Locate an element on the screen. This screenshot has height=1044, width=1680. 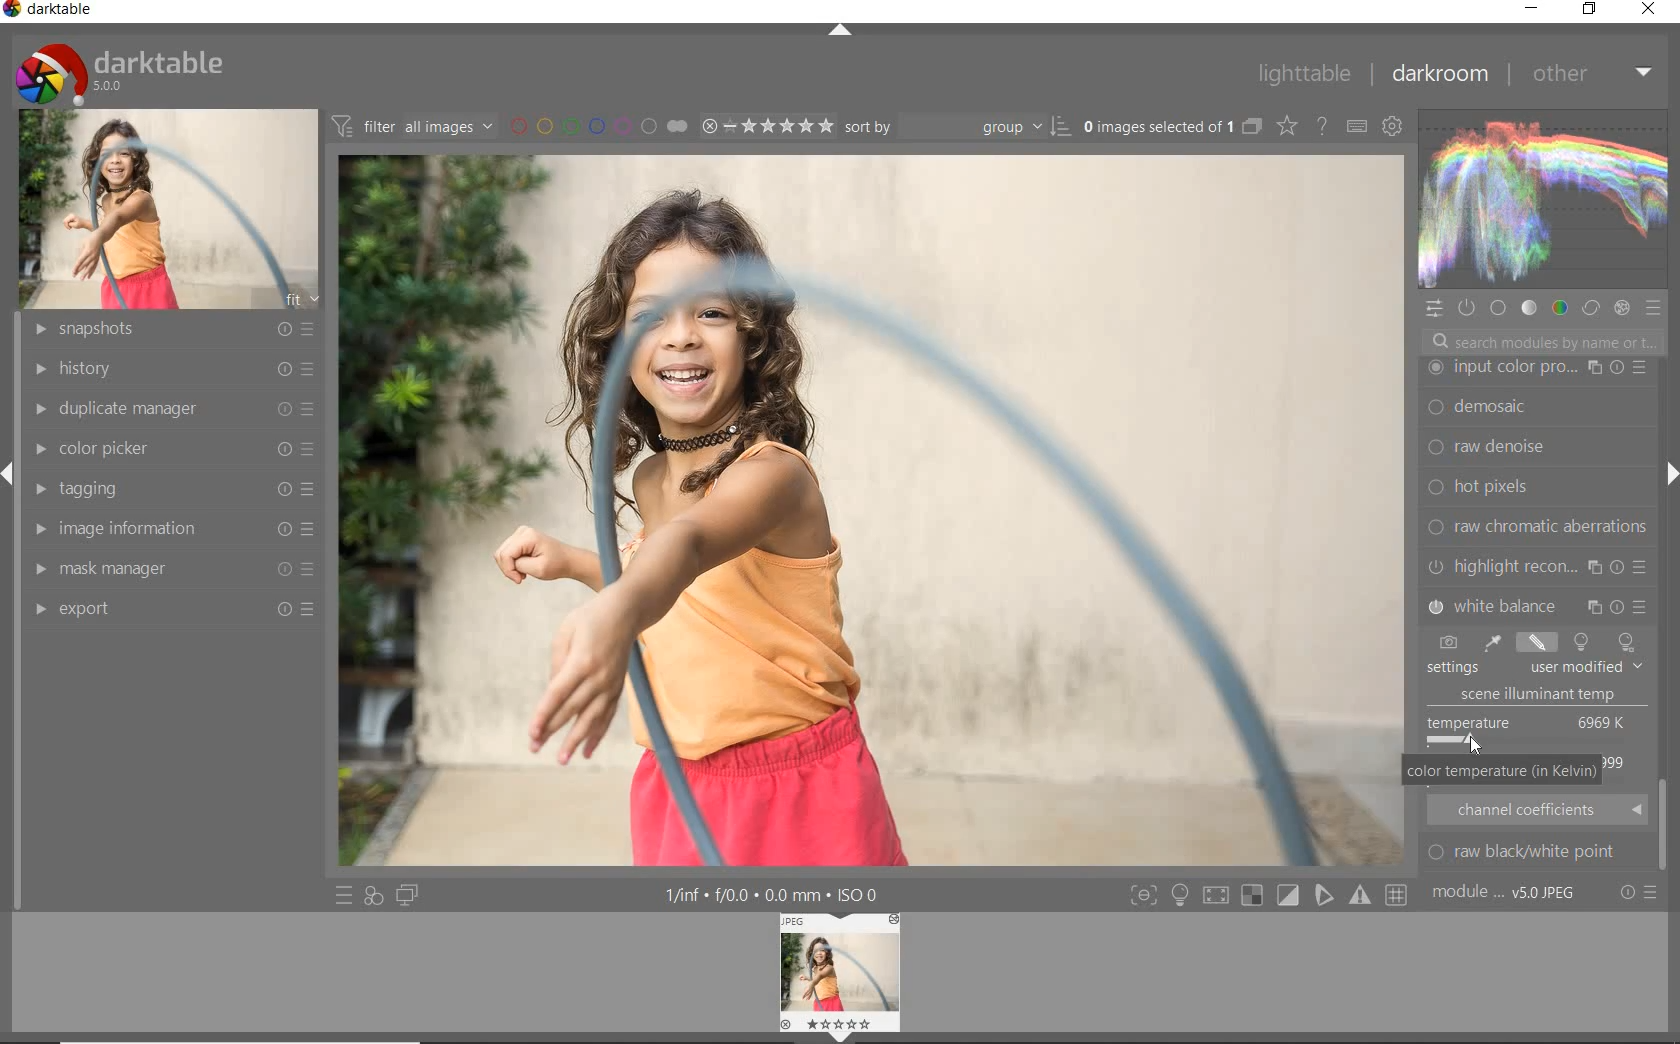
search modules is located at coordinates (1541, 344).